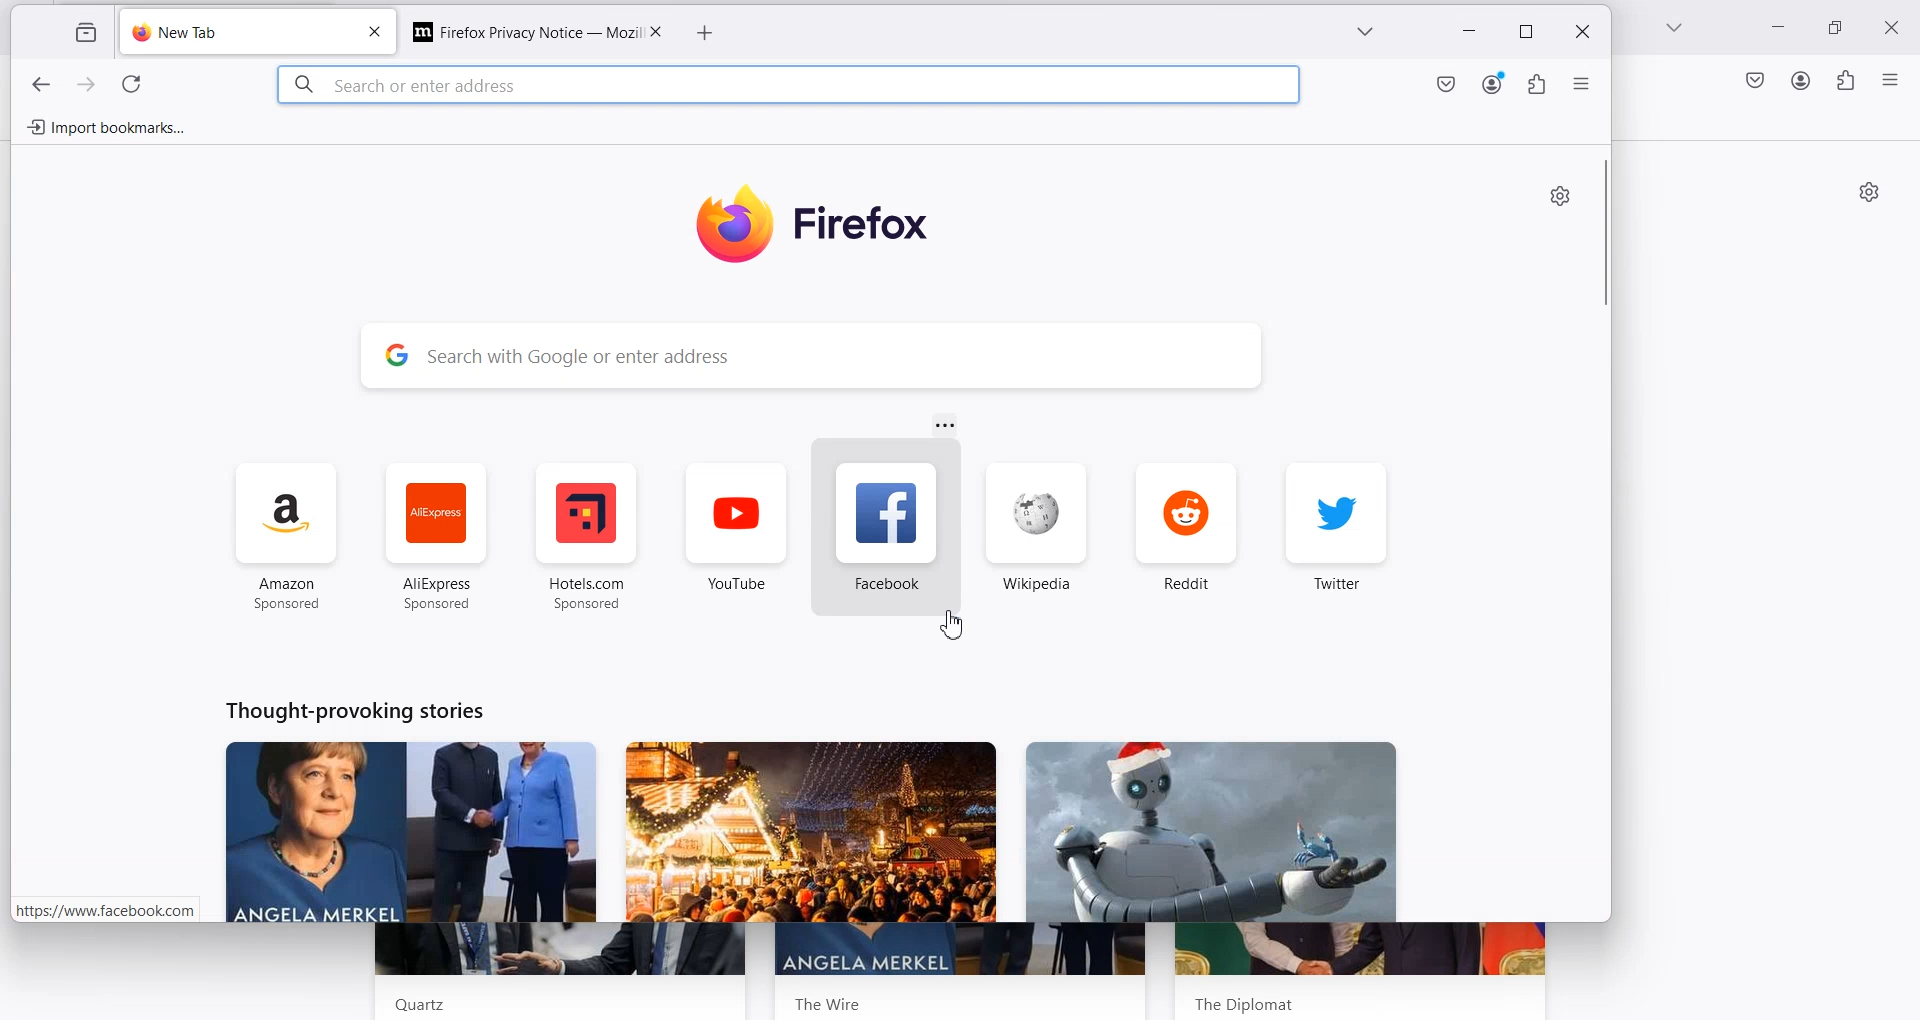 Image resolution: width=1920 pixels, height=1020 pixels. I want to click on google logo, so click(393, 355).